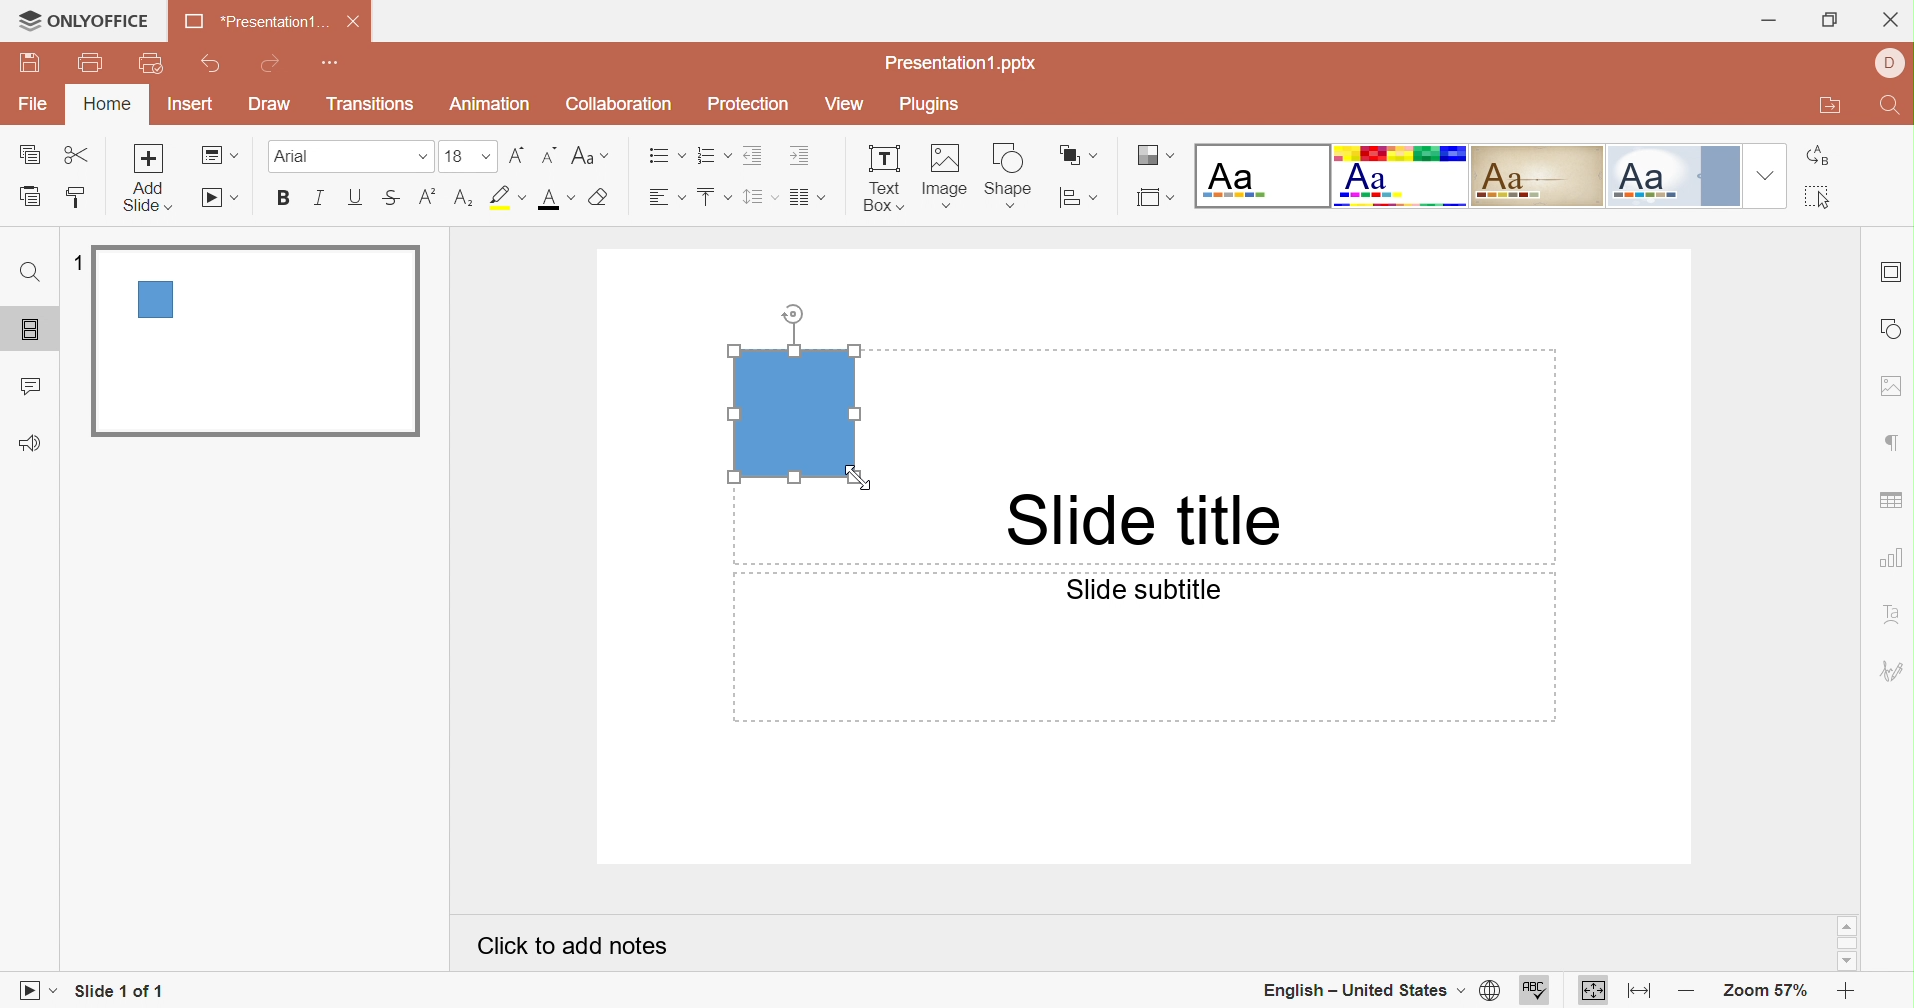 The image size is (1914, 1008). Describe the element at coordinates (883, 179) in the screenshot. I see `Text box` at that location.